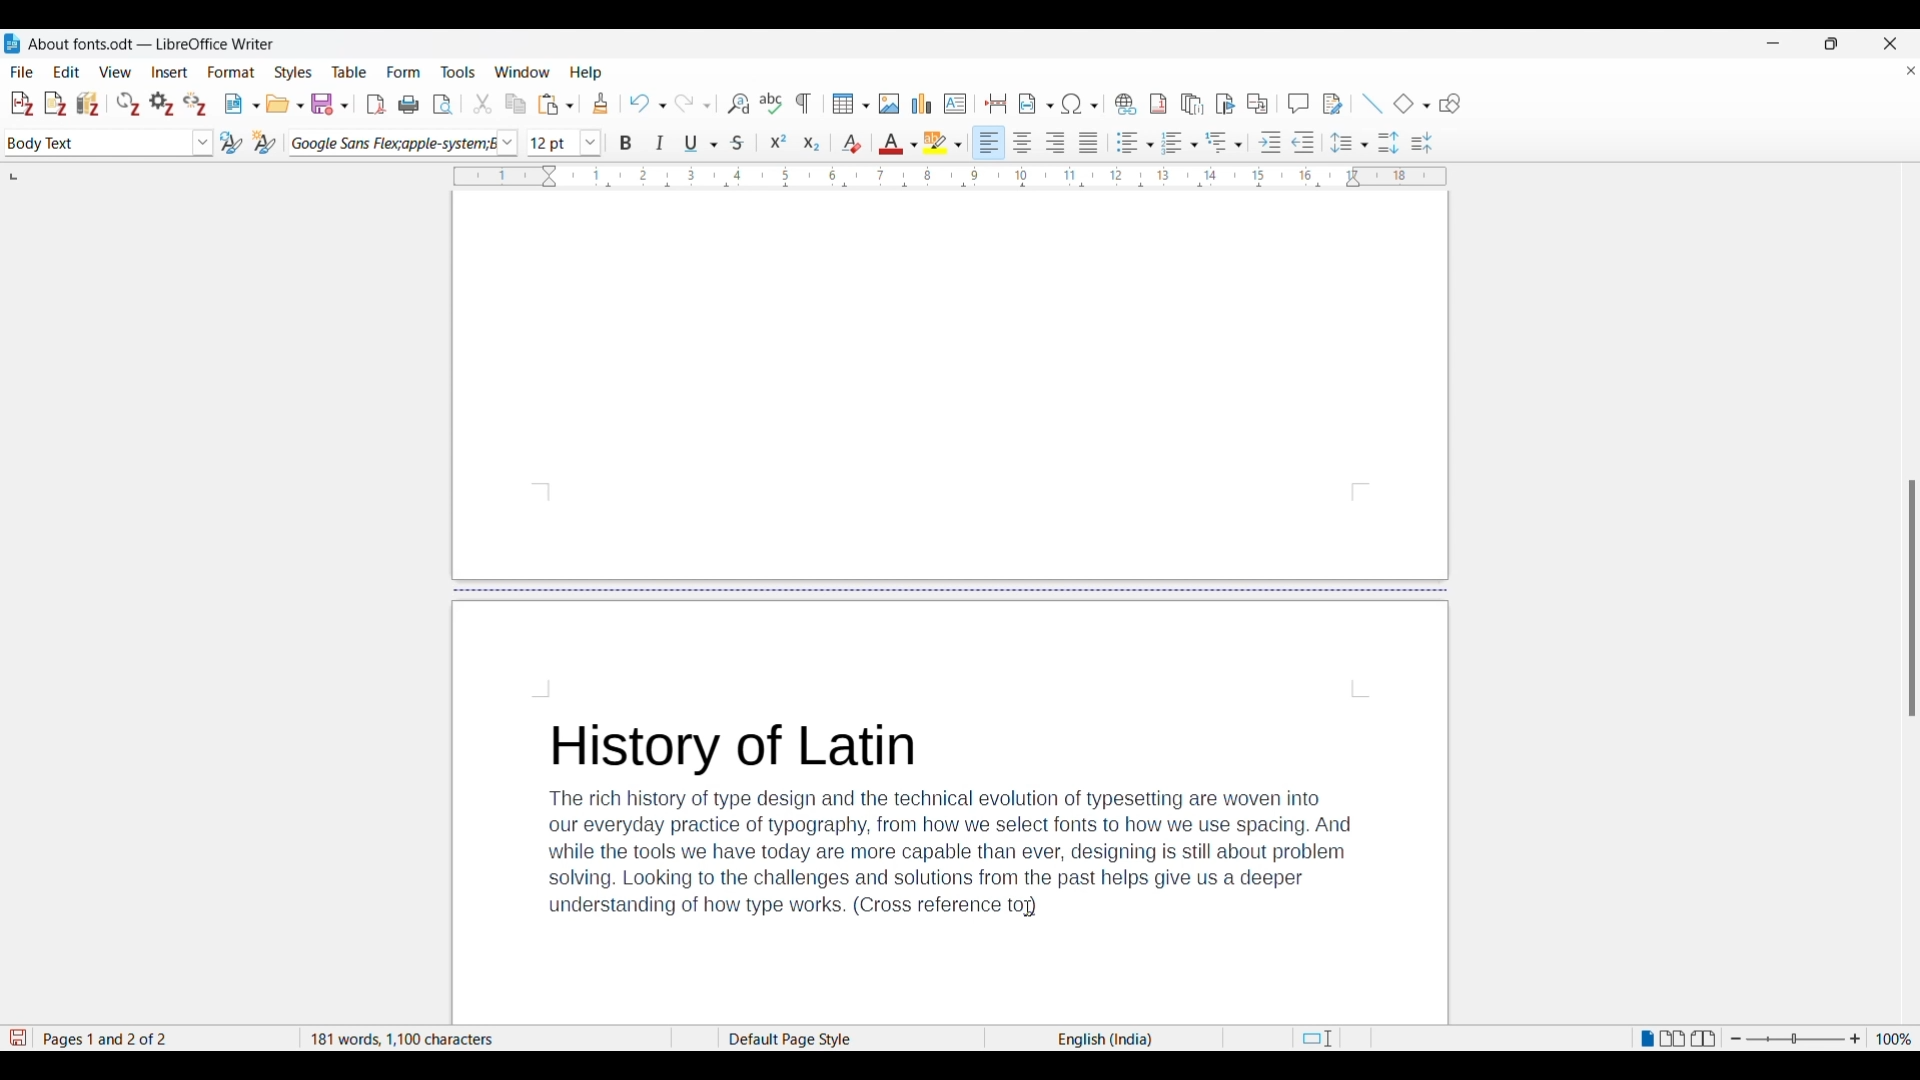 The image size is (1920, 1080). I want to click on Add note, so click(56, 104).